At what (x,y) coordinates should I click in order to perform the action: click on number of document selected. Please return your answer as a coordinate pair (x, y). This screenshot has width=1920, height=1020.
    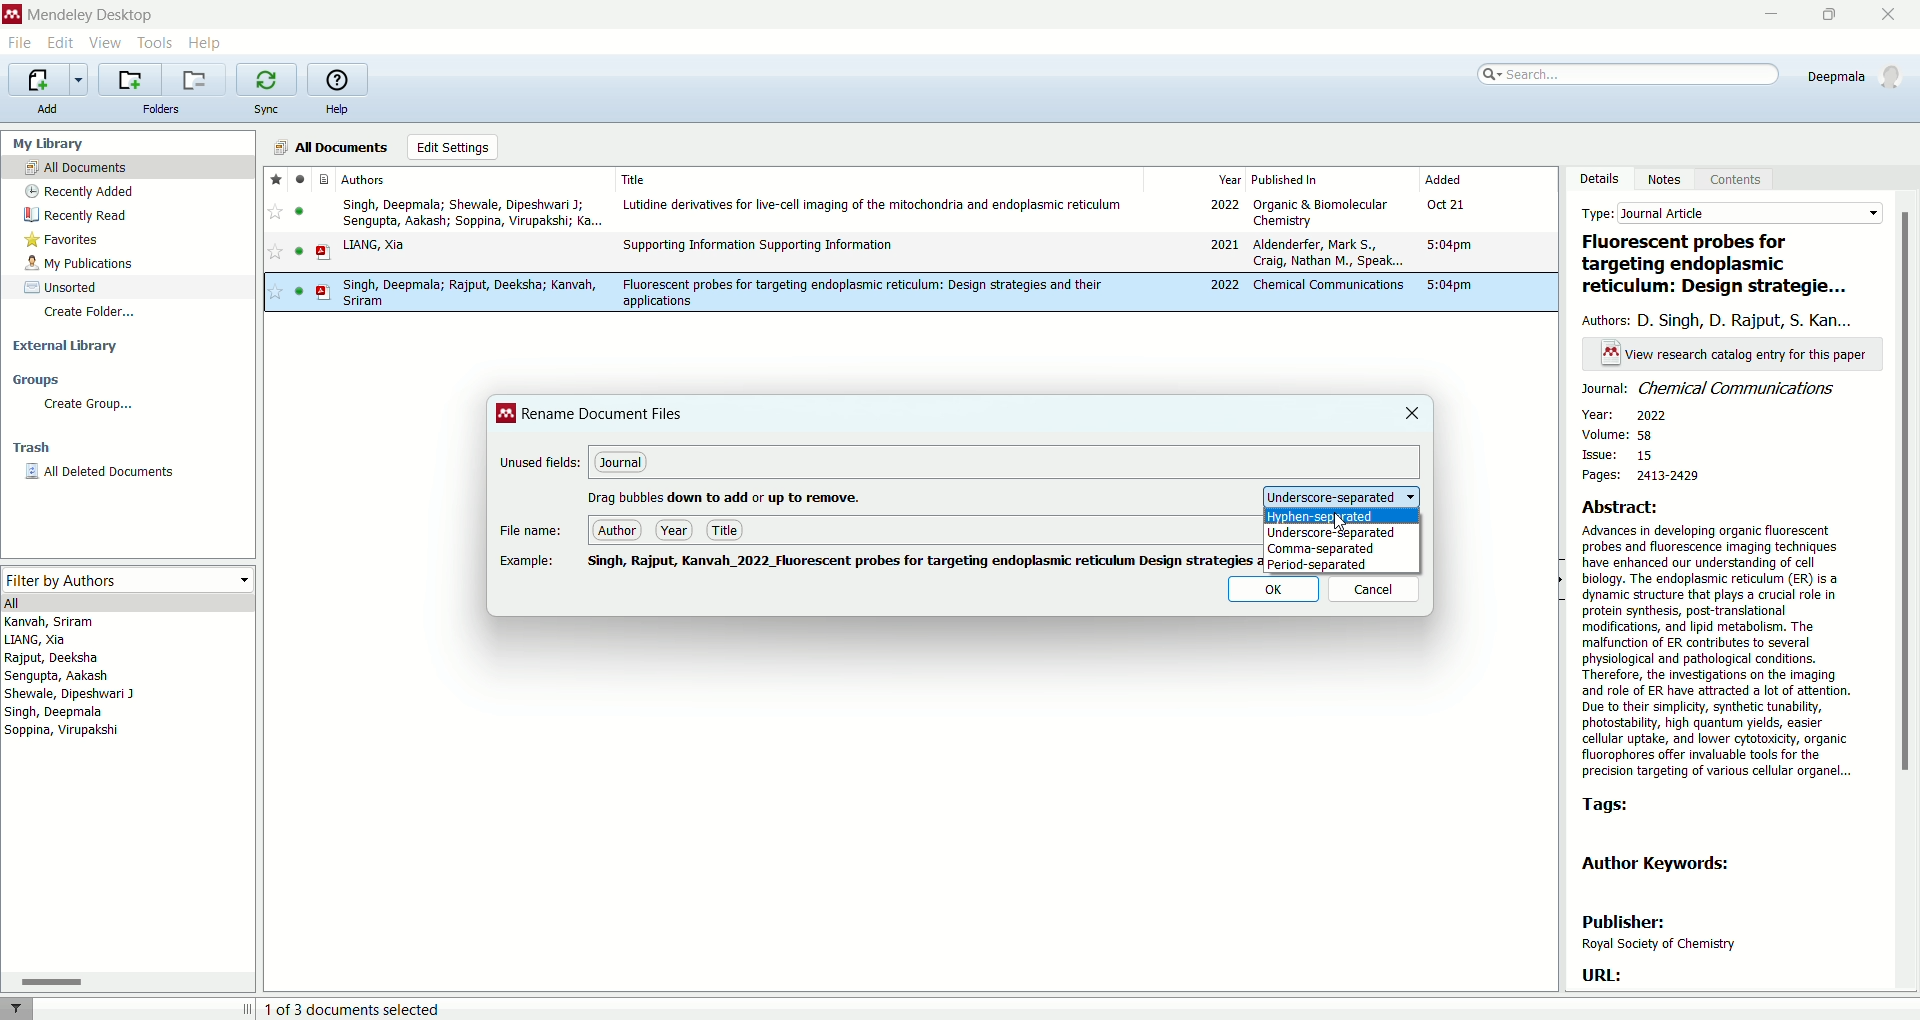
    Looking at the image, I should click on (355, 1008).